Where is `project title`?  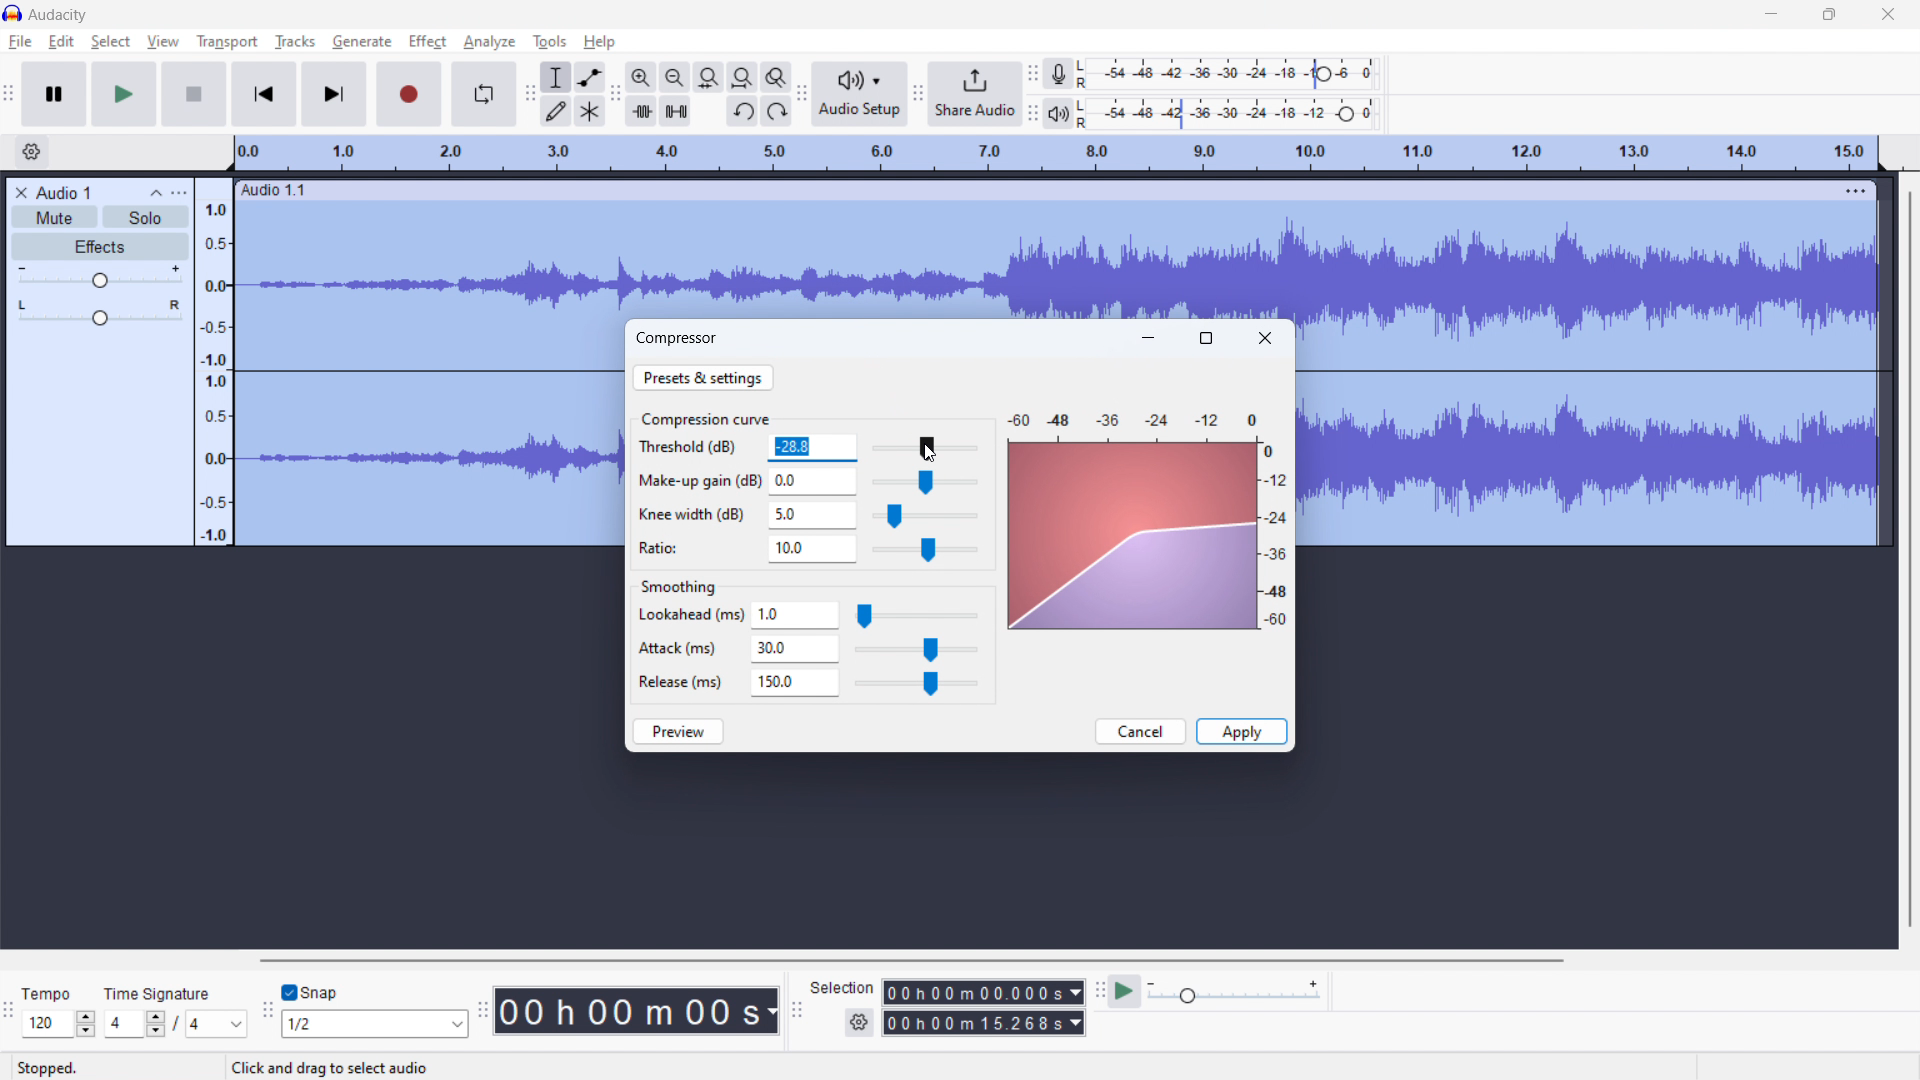
project title is located at coordinates (63, 193).